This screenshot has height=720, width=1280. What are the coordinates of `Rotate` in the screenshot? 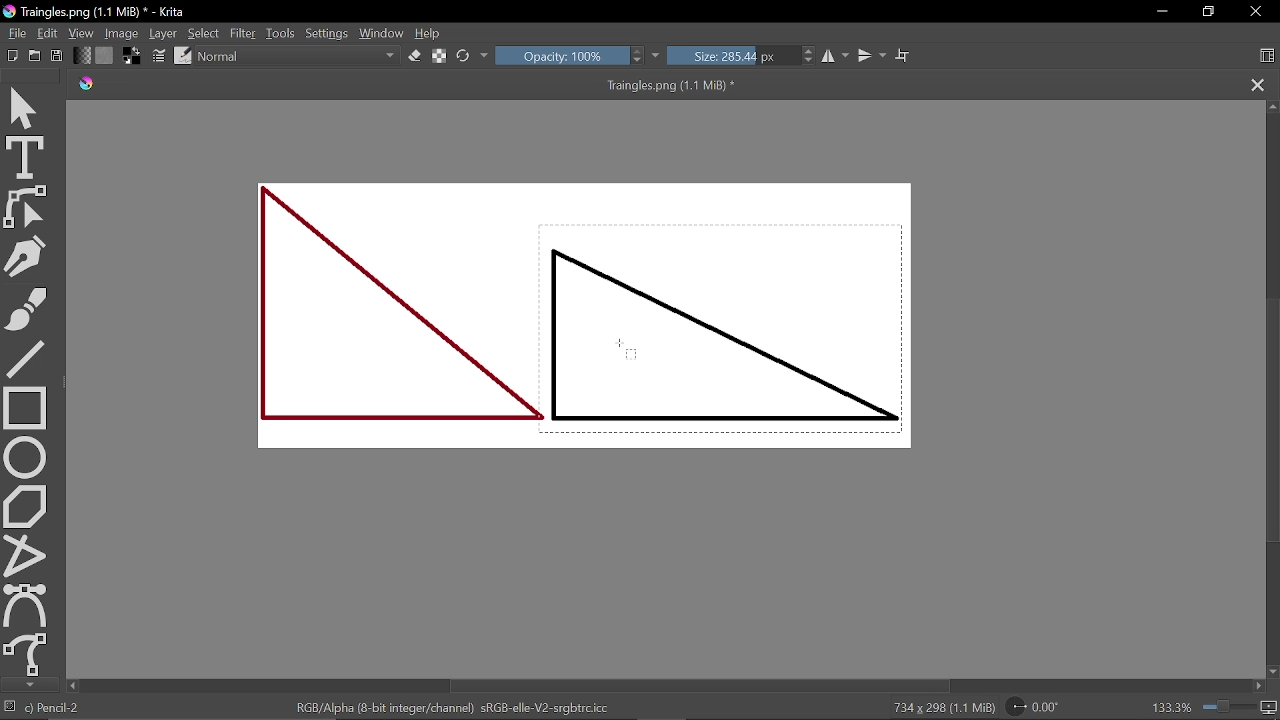 It's located at (1046, 707).